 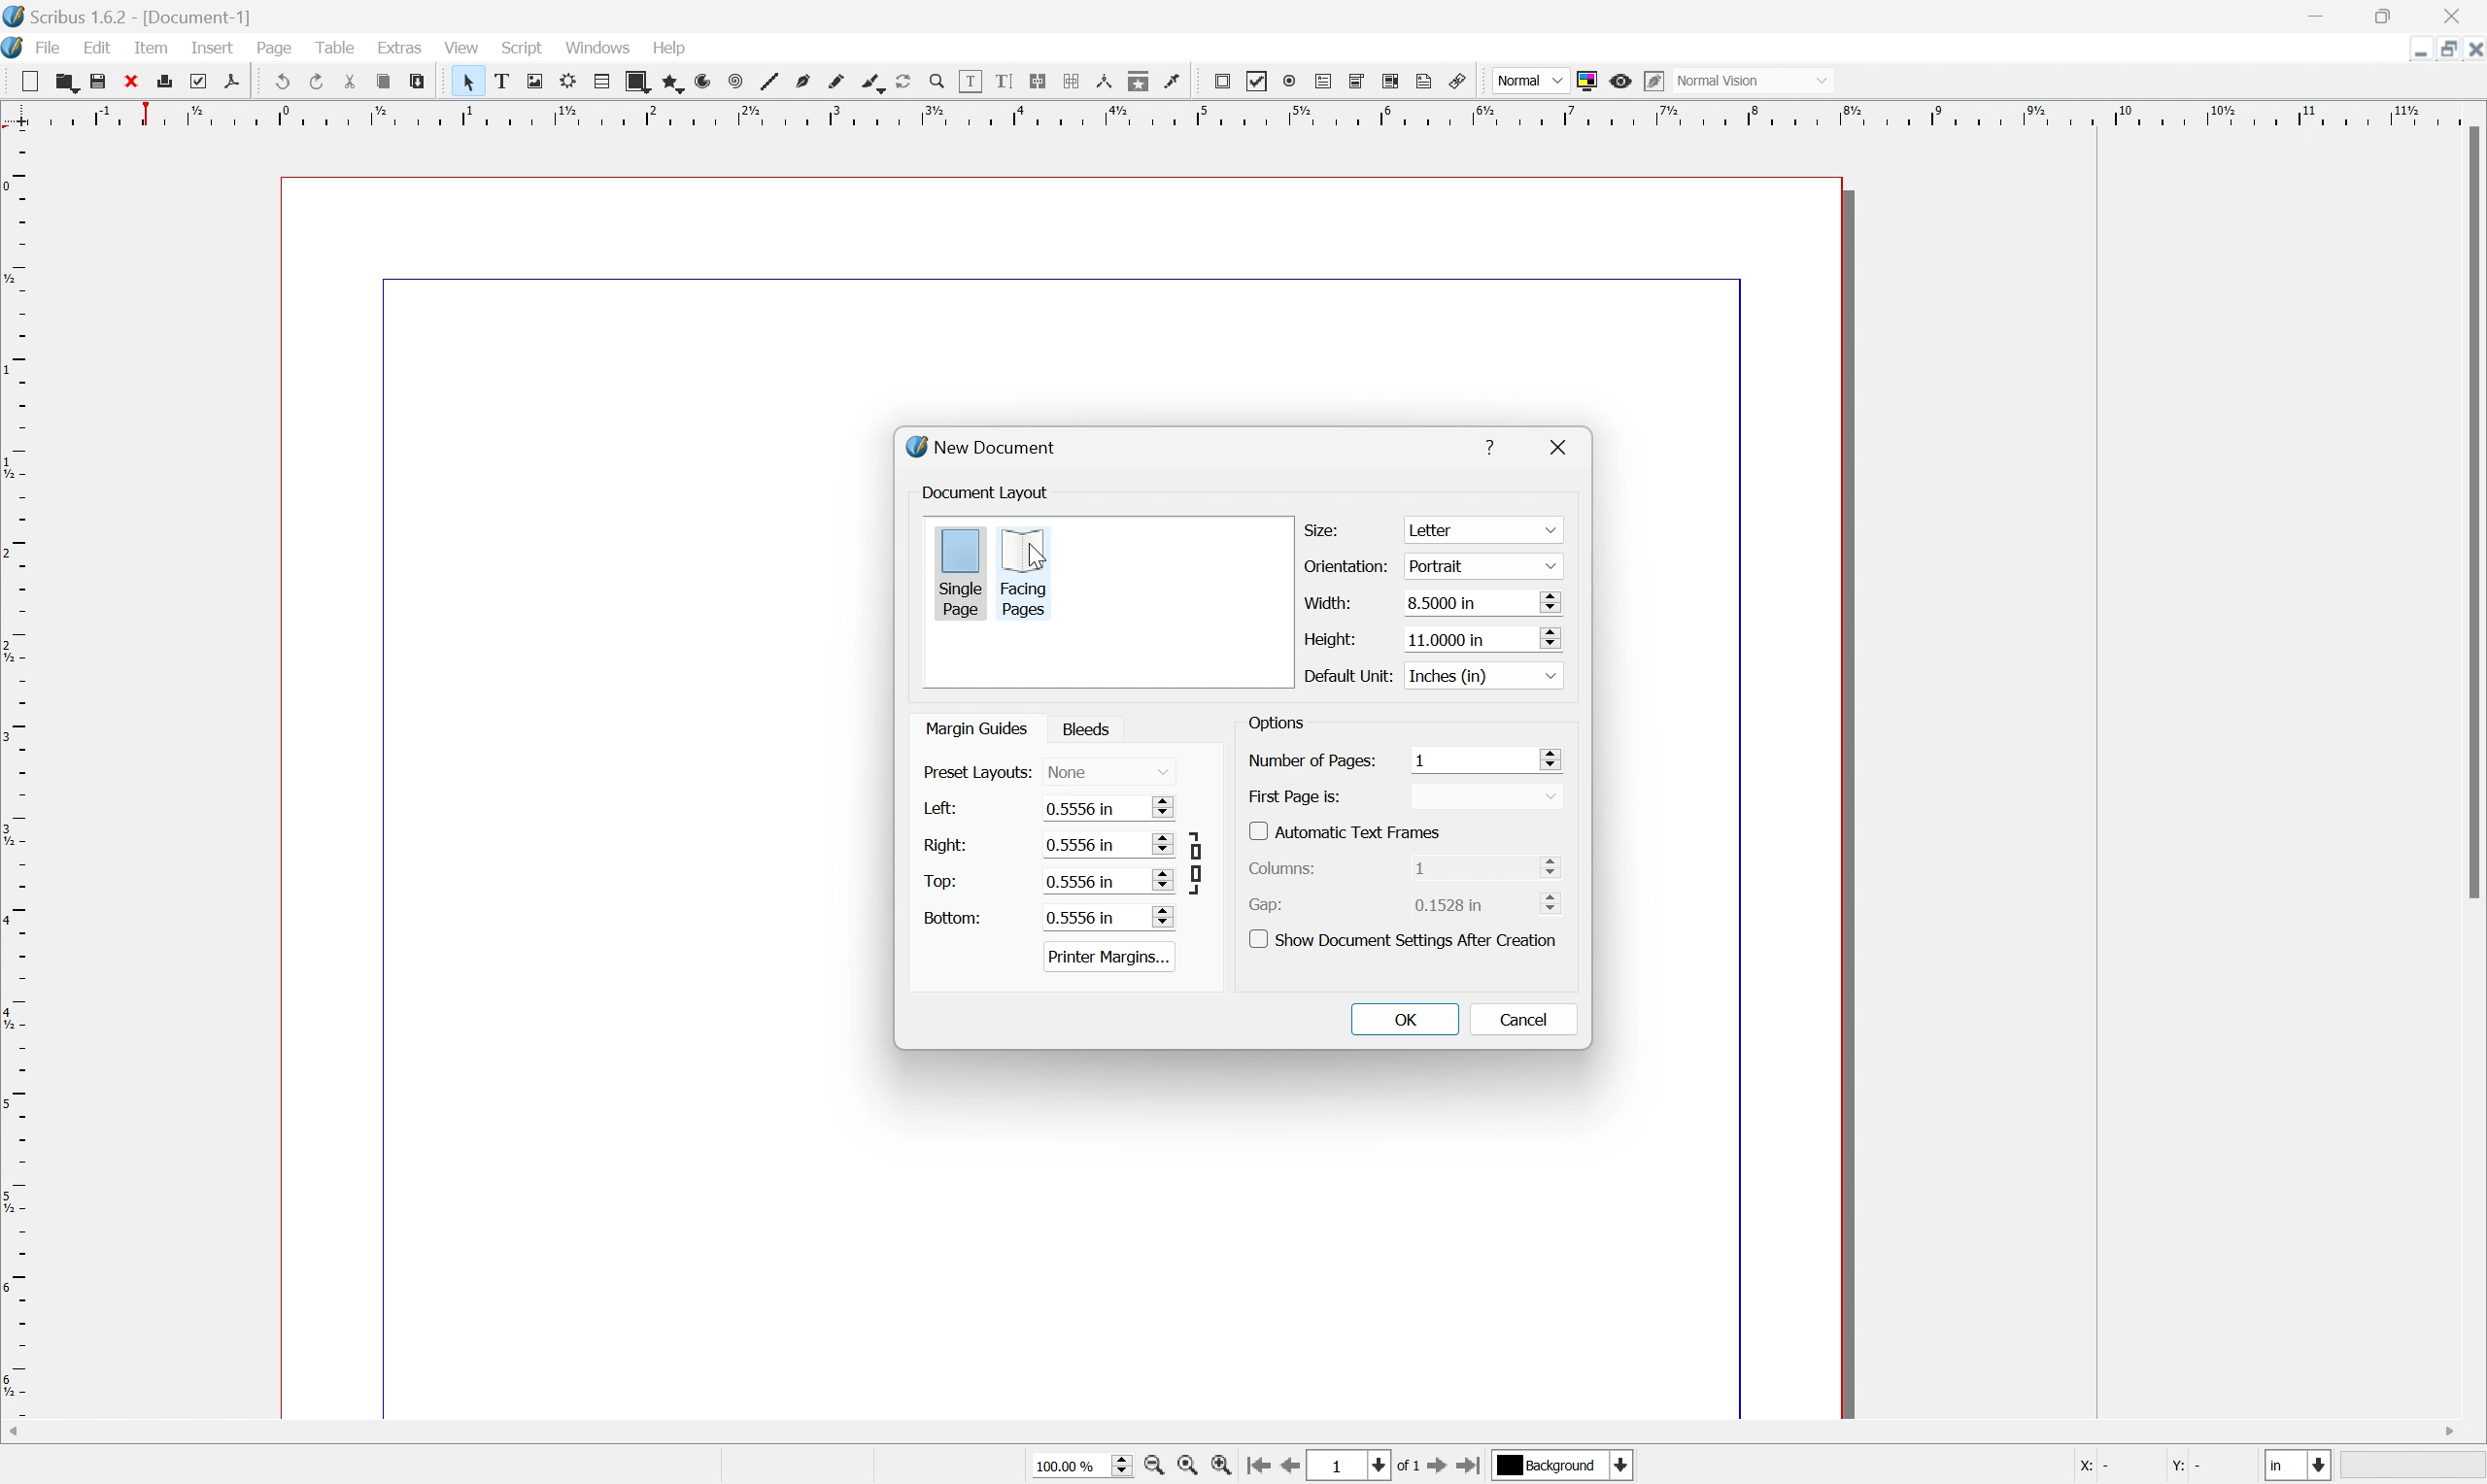 What do you see at coordinates (565, 81) in the screenshot?
I see `Render frame` at bounding box center [565, 81].